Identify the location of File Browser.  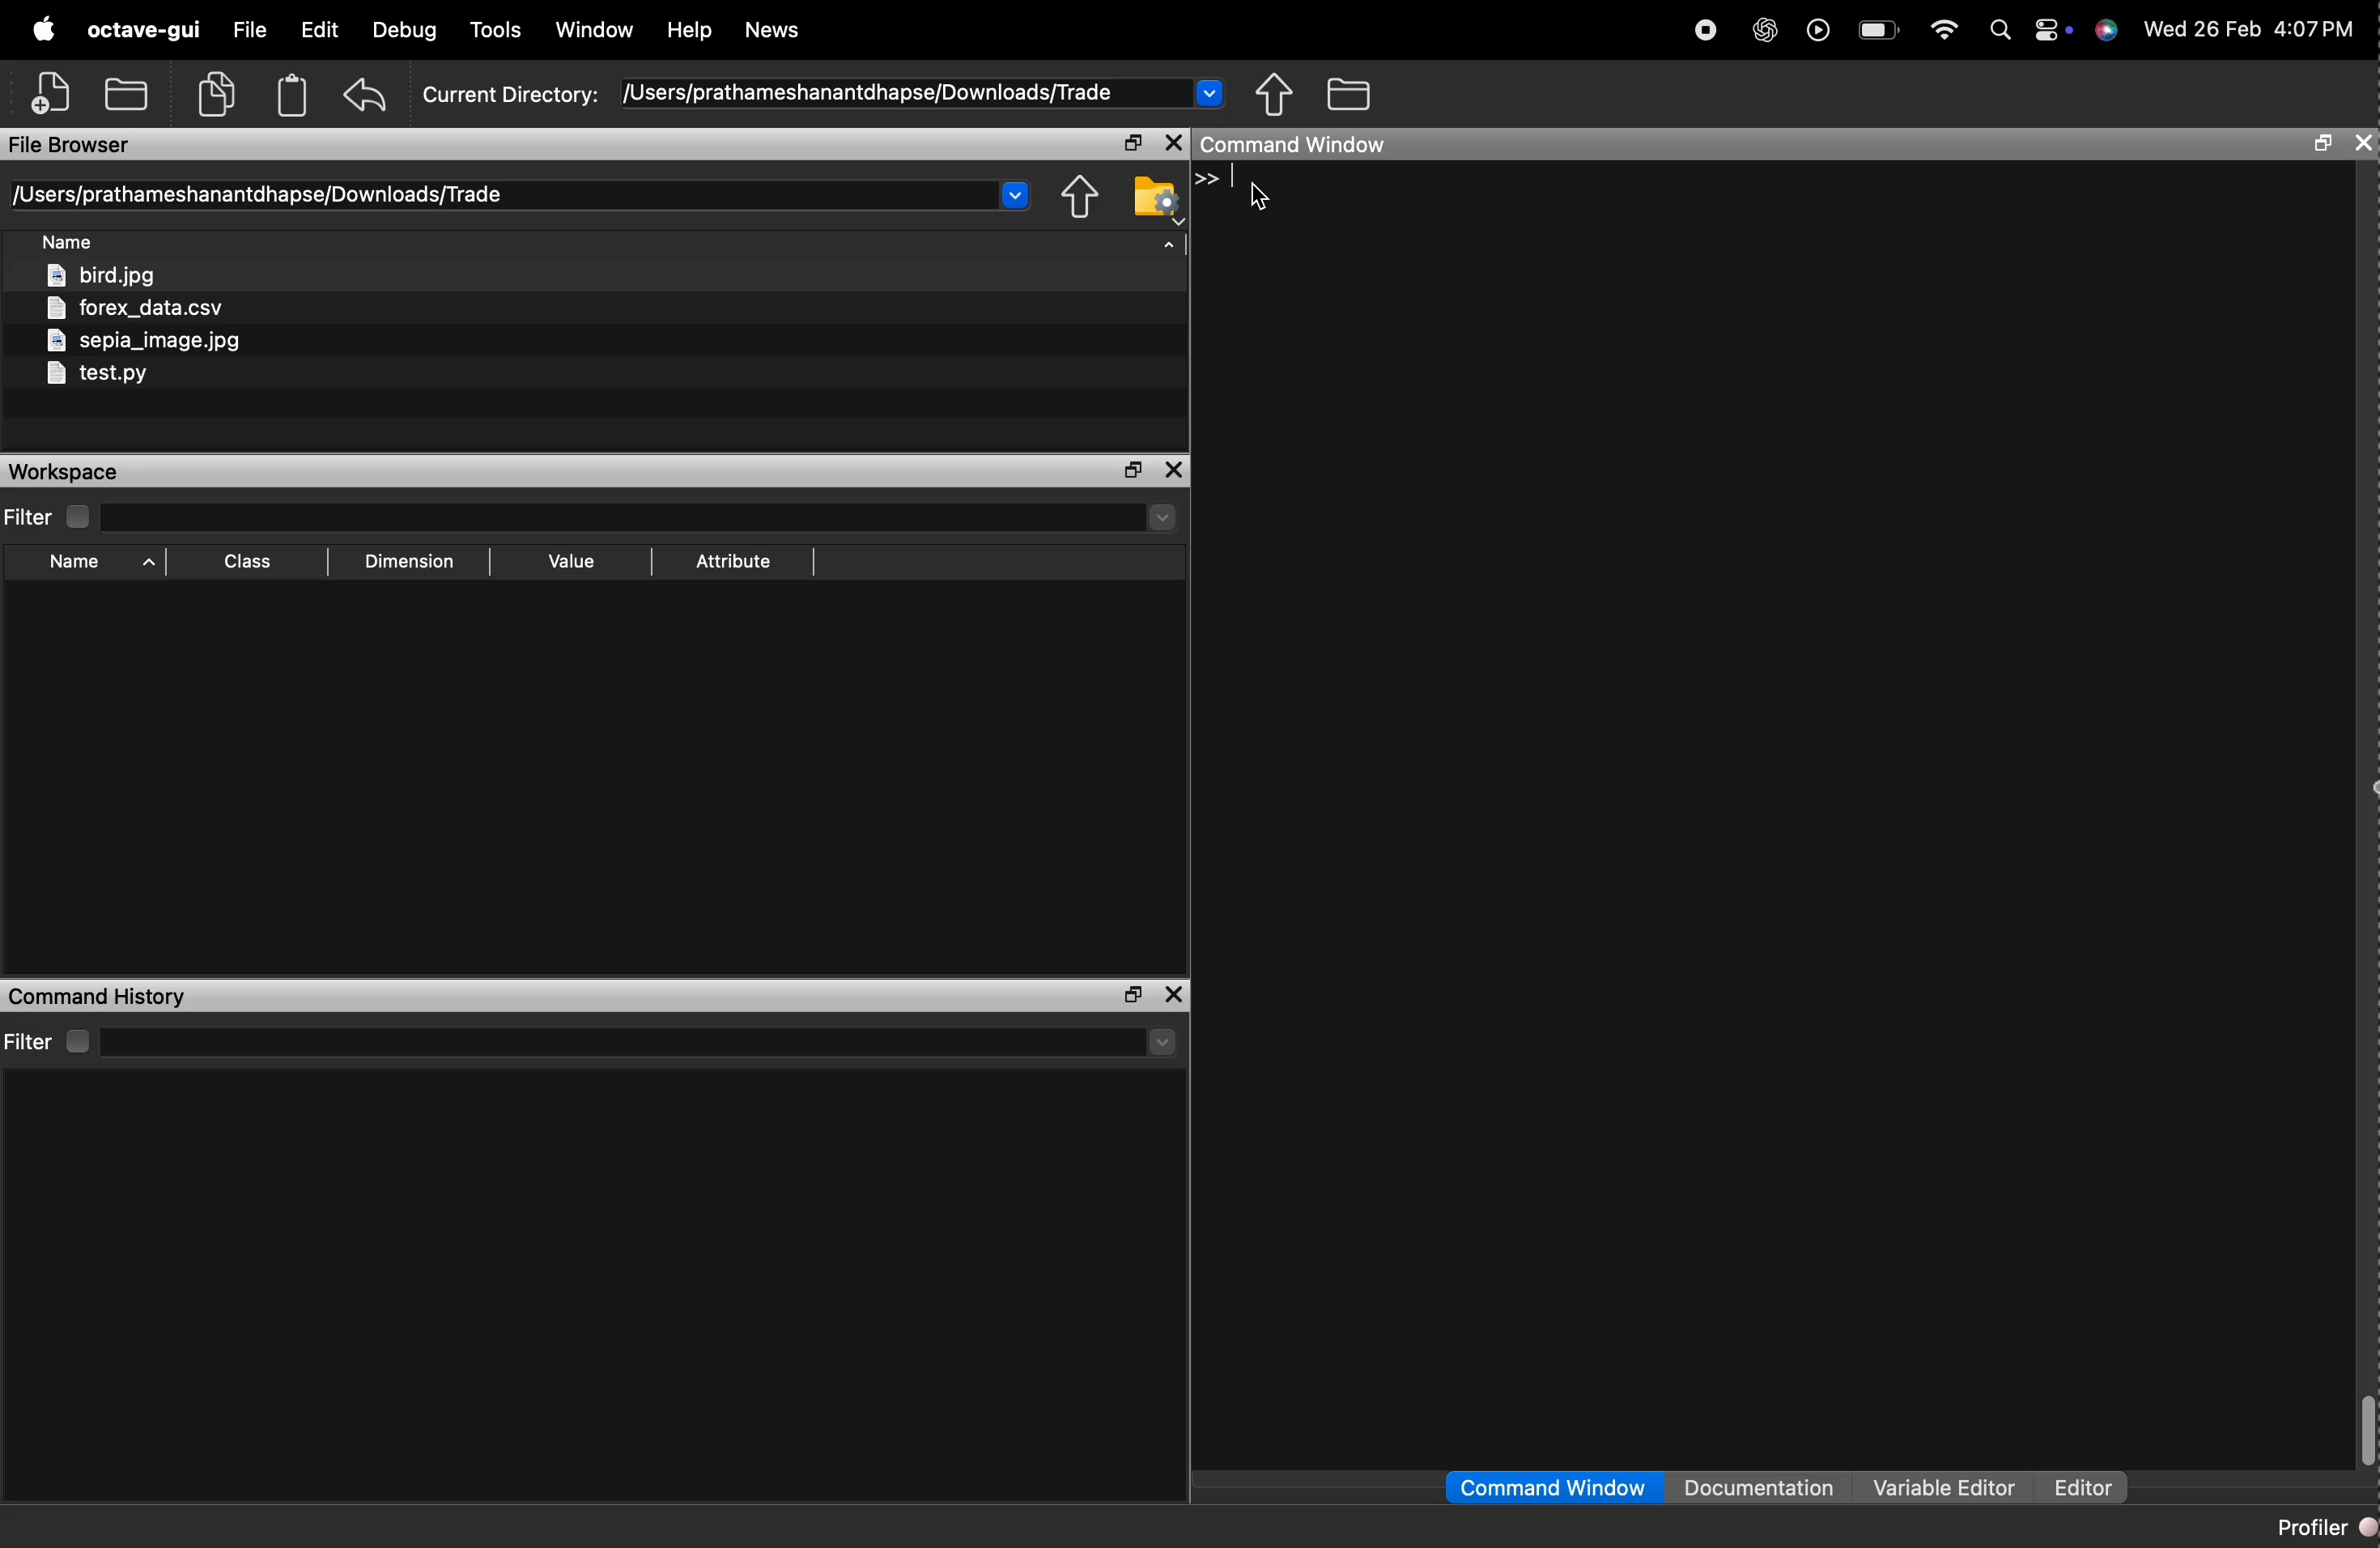
(72, 146).